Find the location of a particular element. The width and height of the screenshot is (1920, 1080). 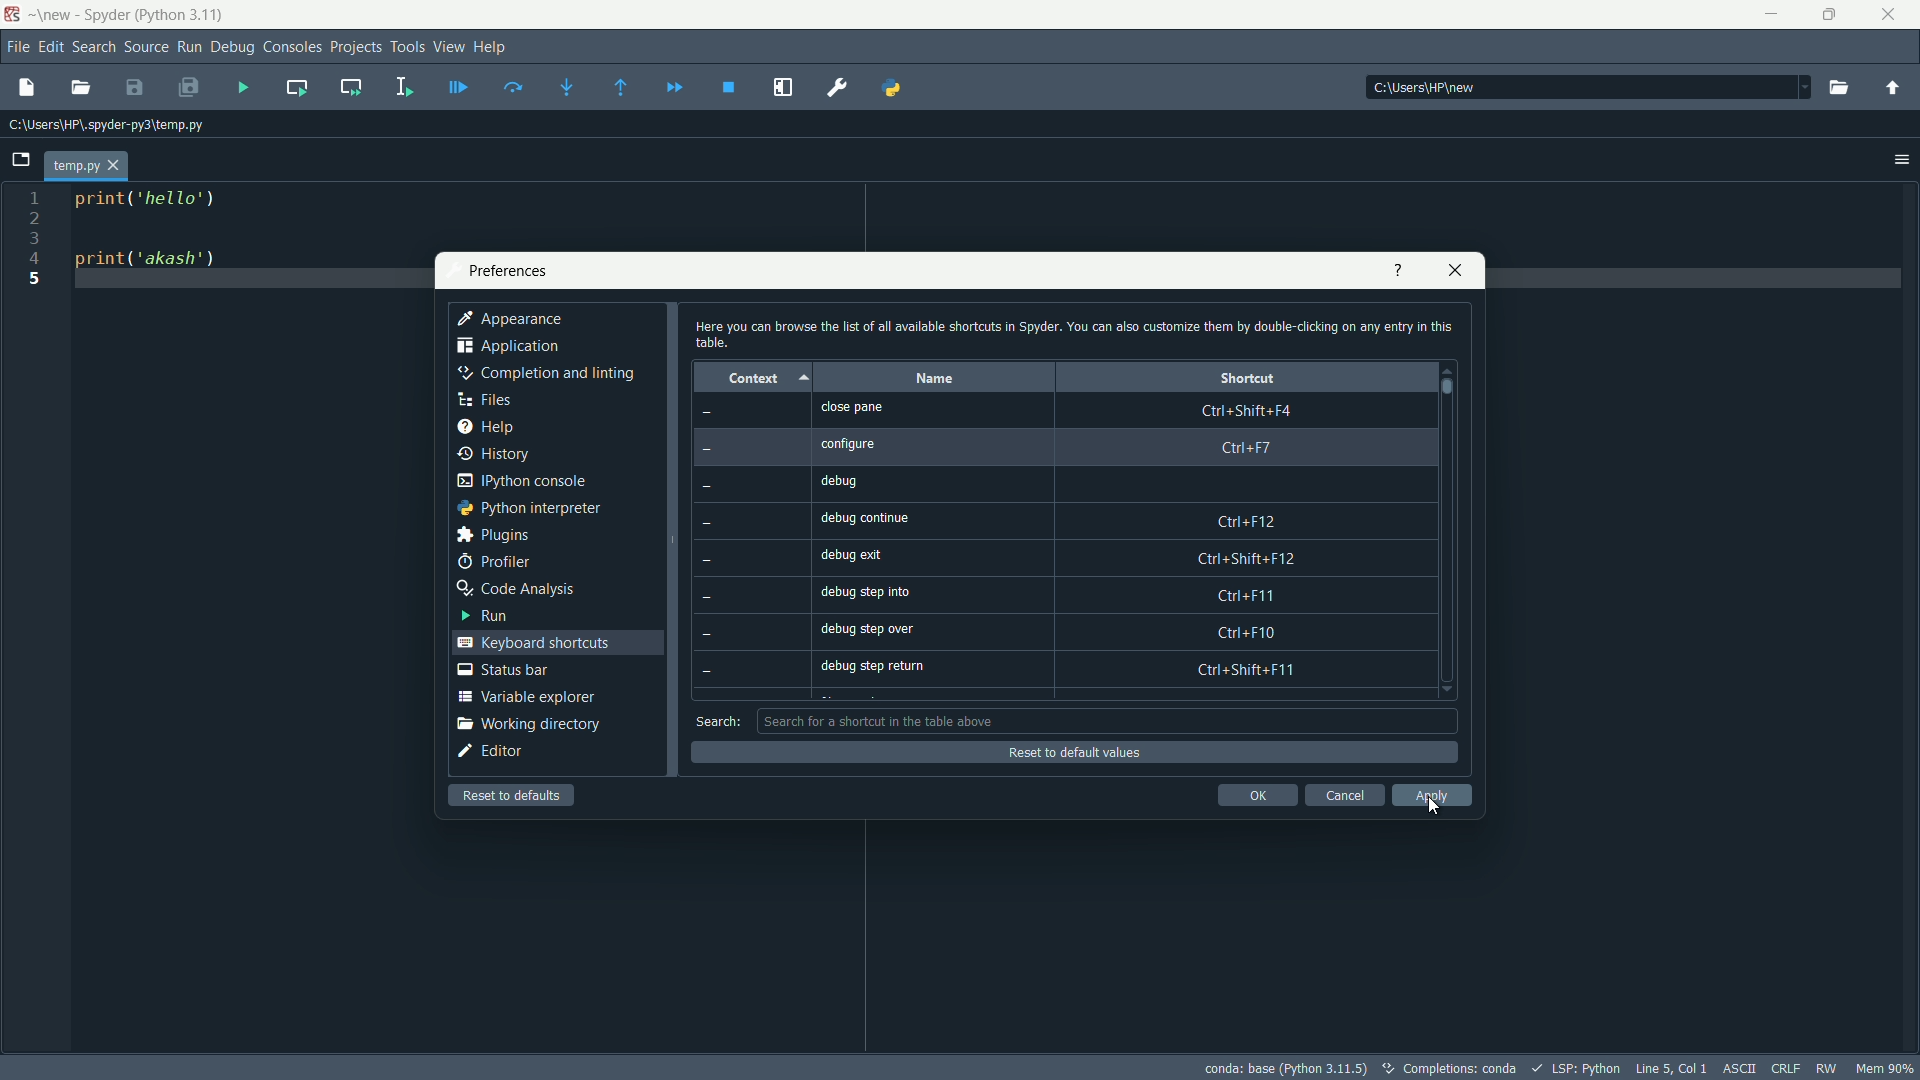

search bar is located at coordinates (1104, 721).